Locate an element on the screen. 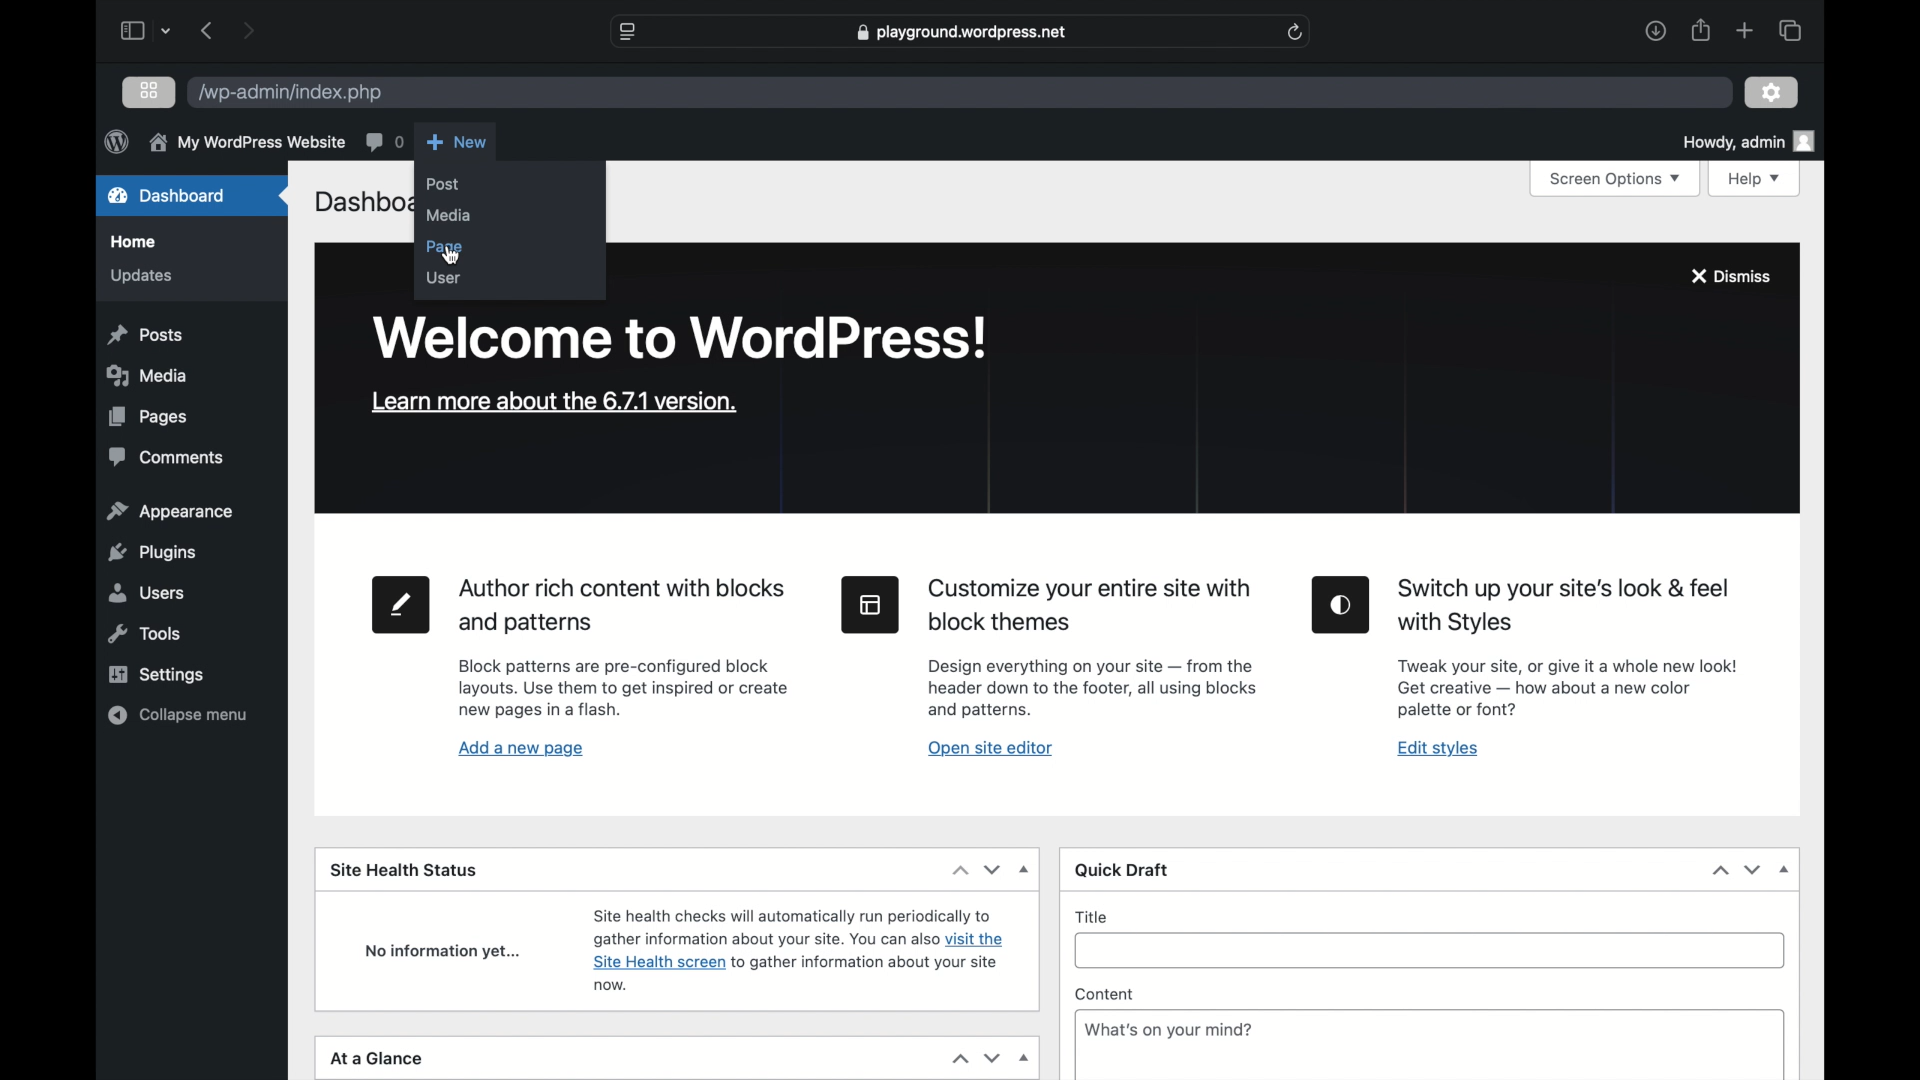 This screenshot has width=1920, height=1080. dismiss is located at coordinates (1729, 275).